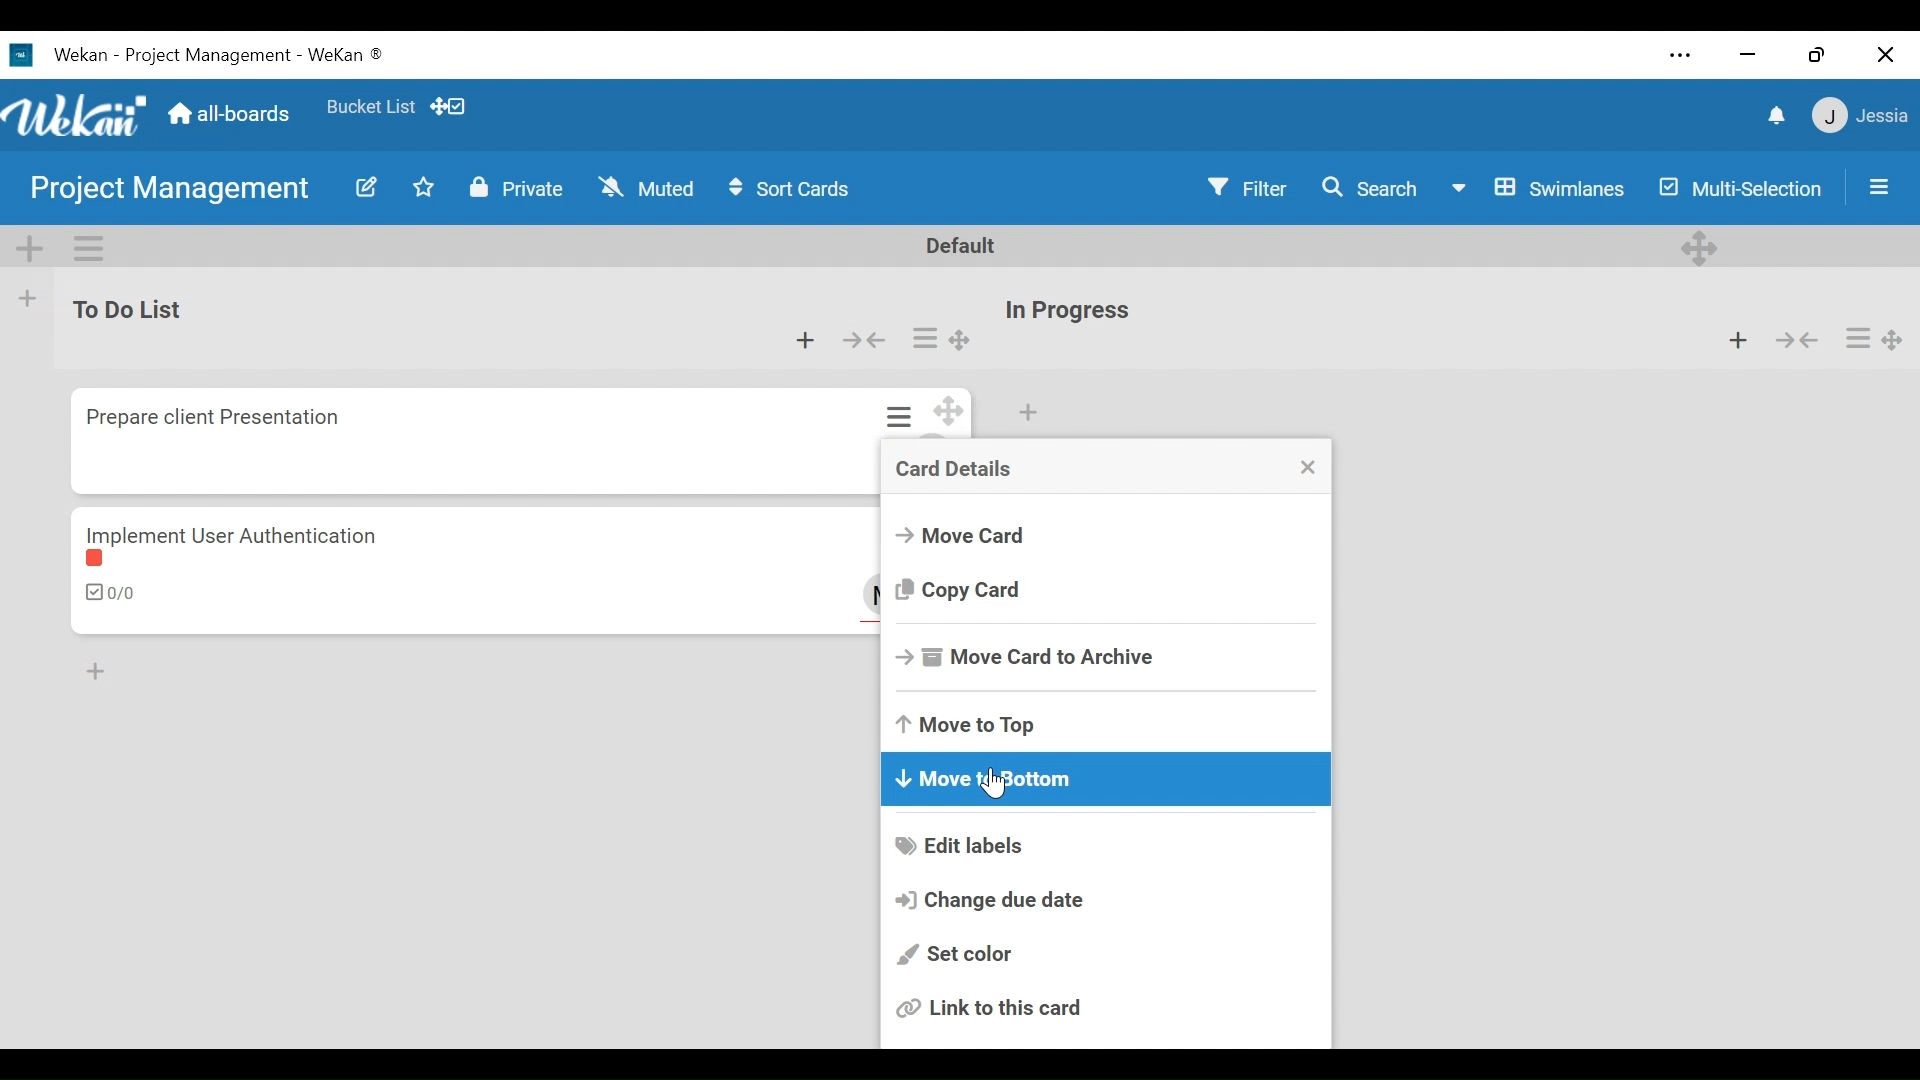 The image size is (1920, 1080). I want to click on Move to Bottom, so click(1107, 780).